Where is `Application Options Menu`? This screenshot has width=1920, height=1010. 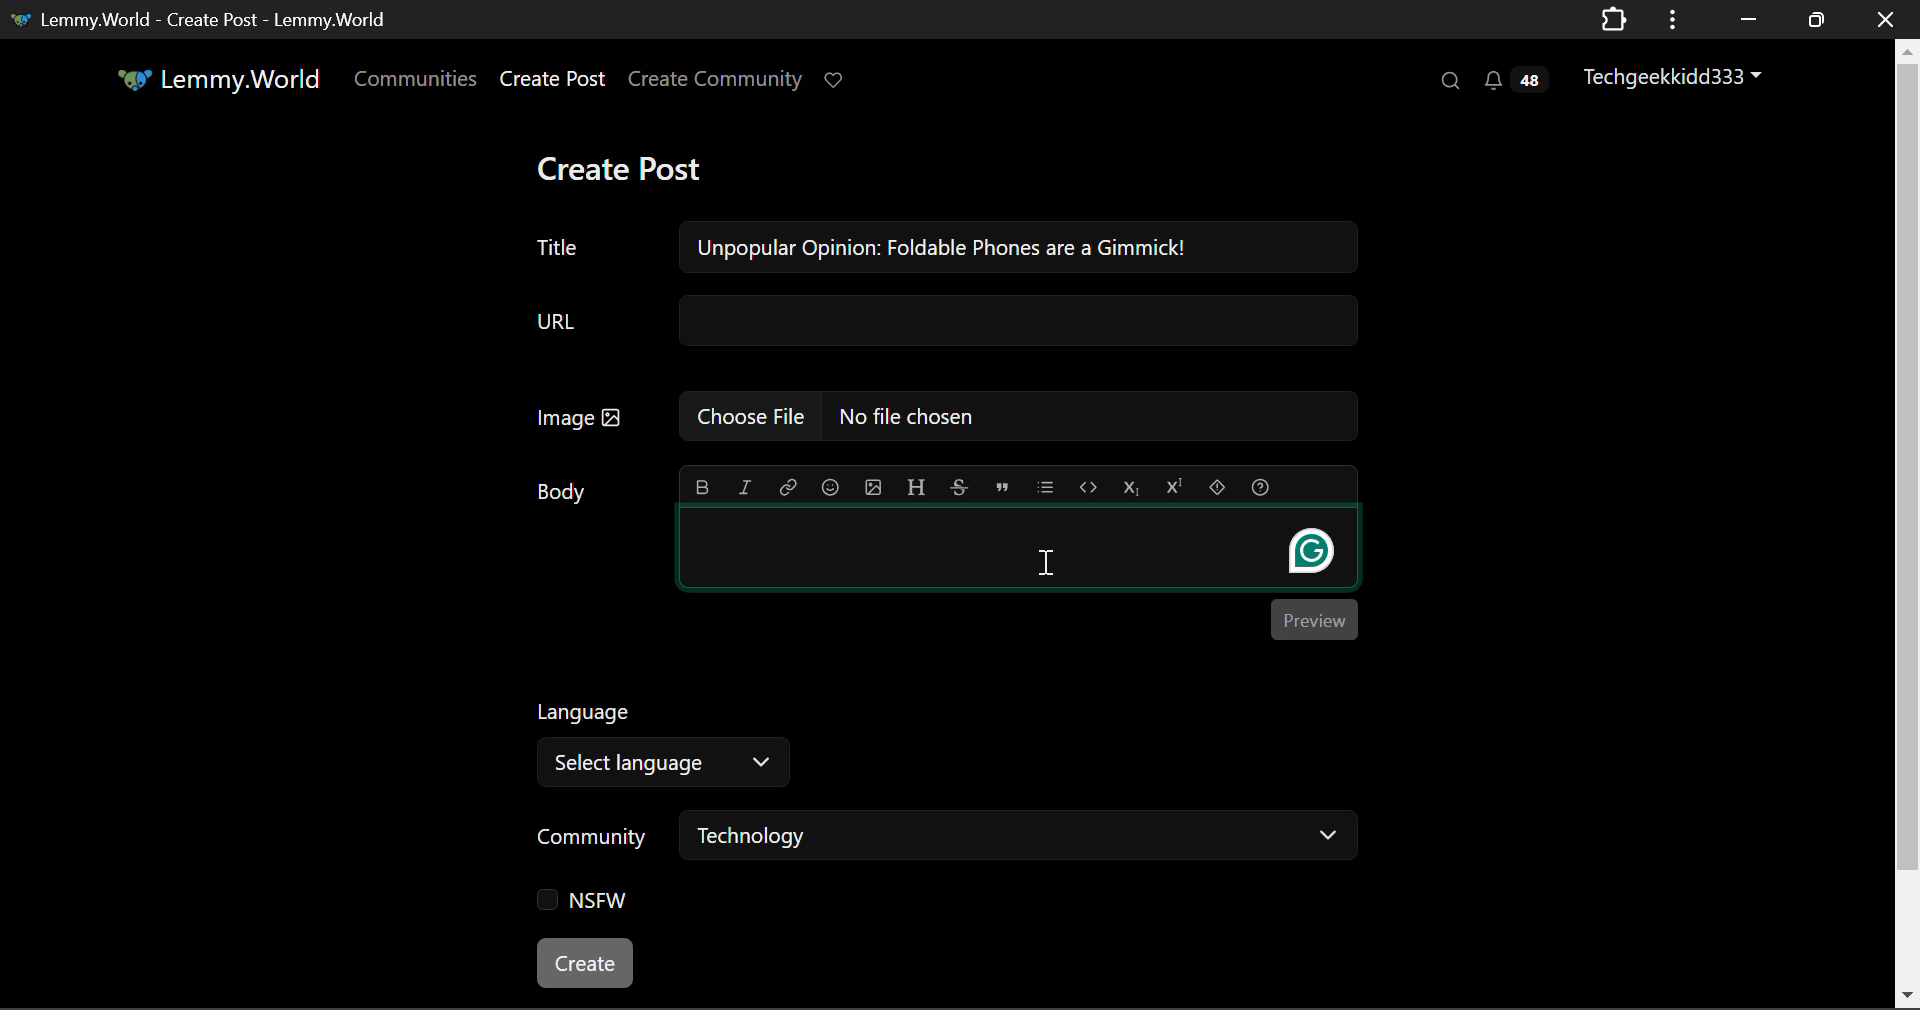 Application Options Menu is located at coordinates (1673, 18).